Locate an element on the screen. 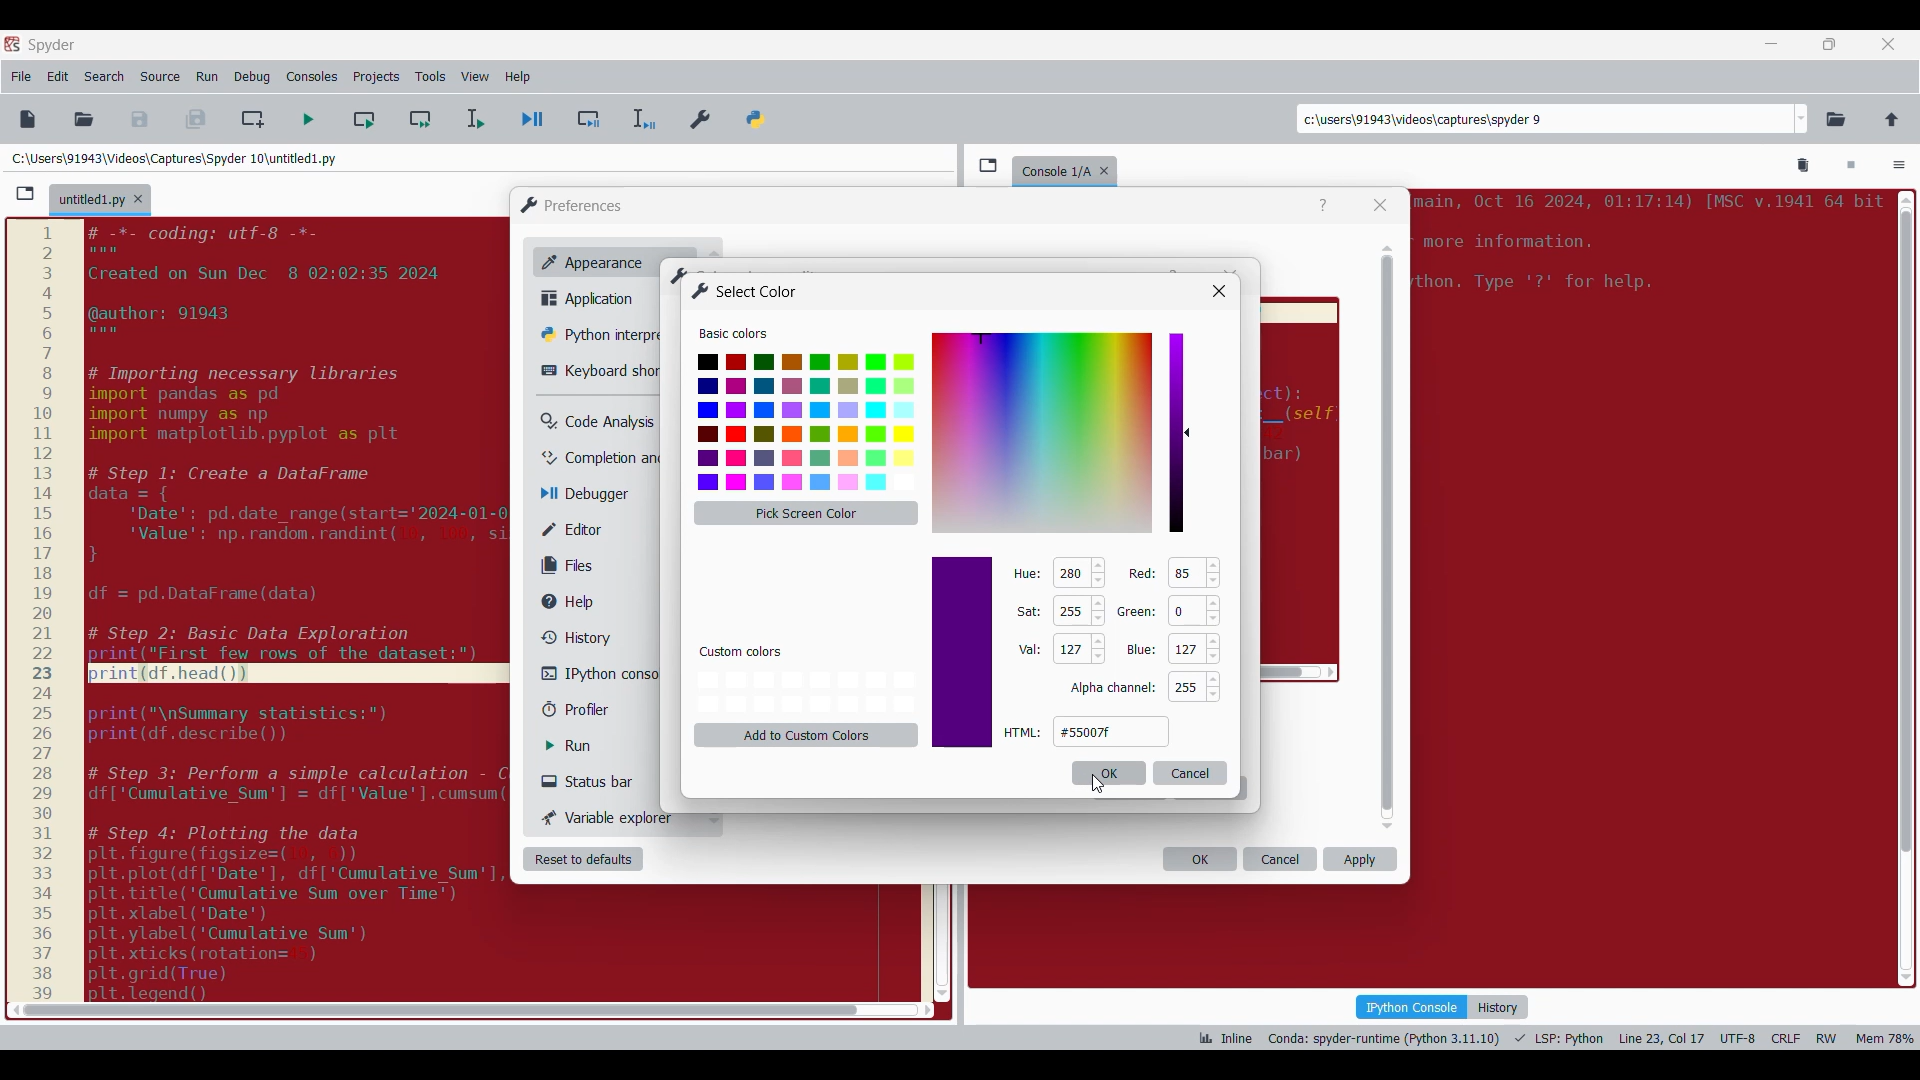 Image resolution: width=1920 pixels, height=1080 pixels. Keyboard shortcut is located at coordinates (600, 371).